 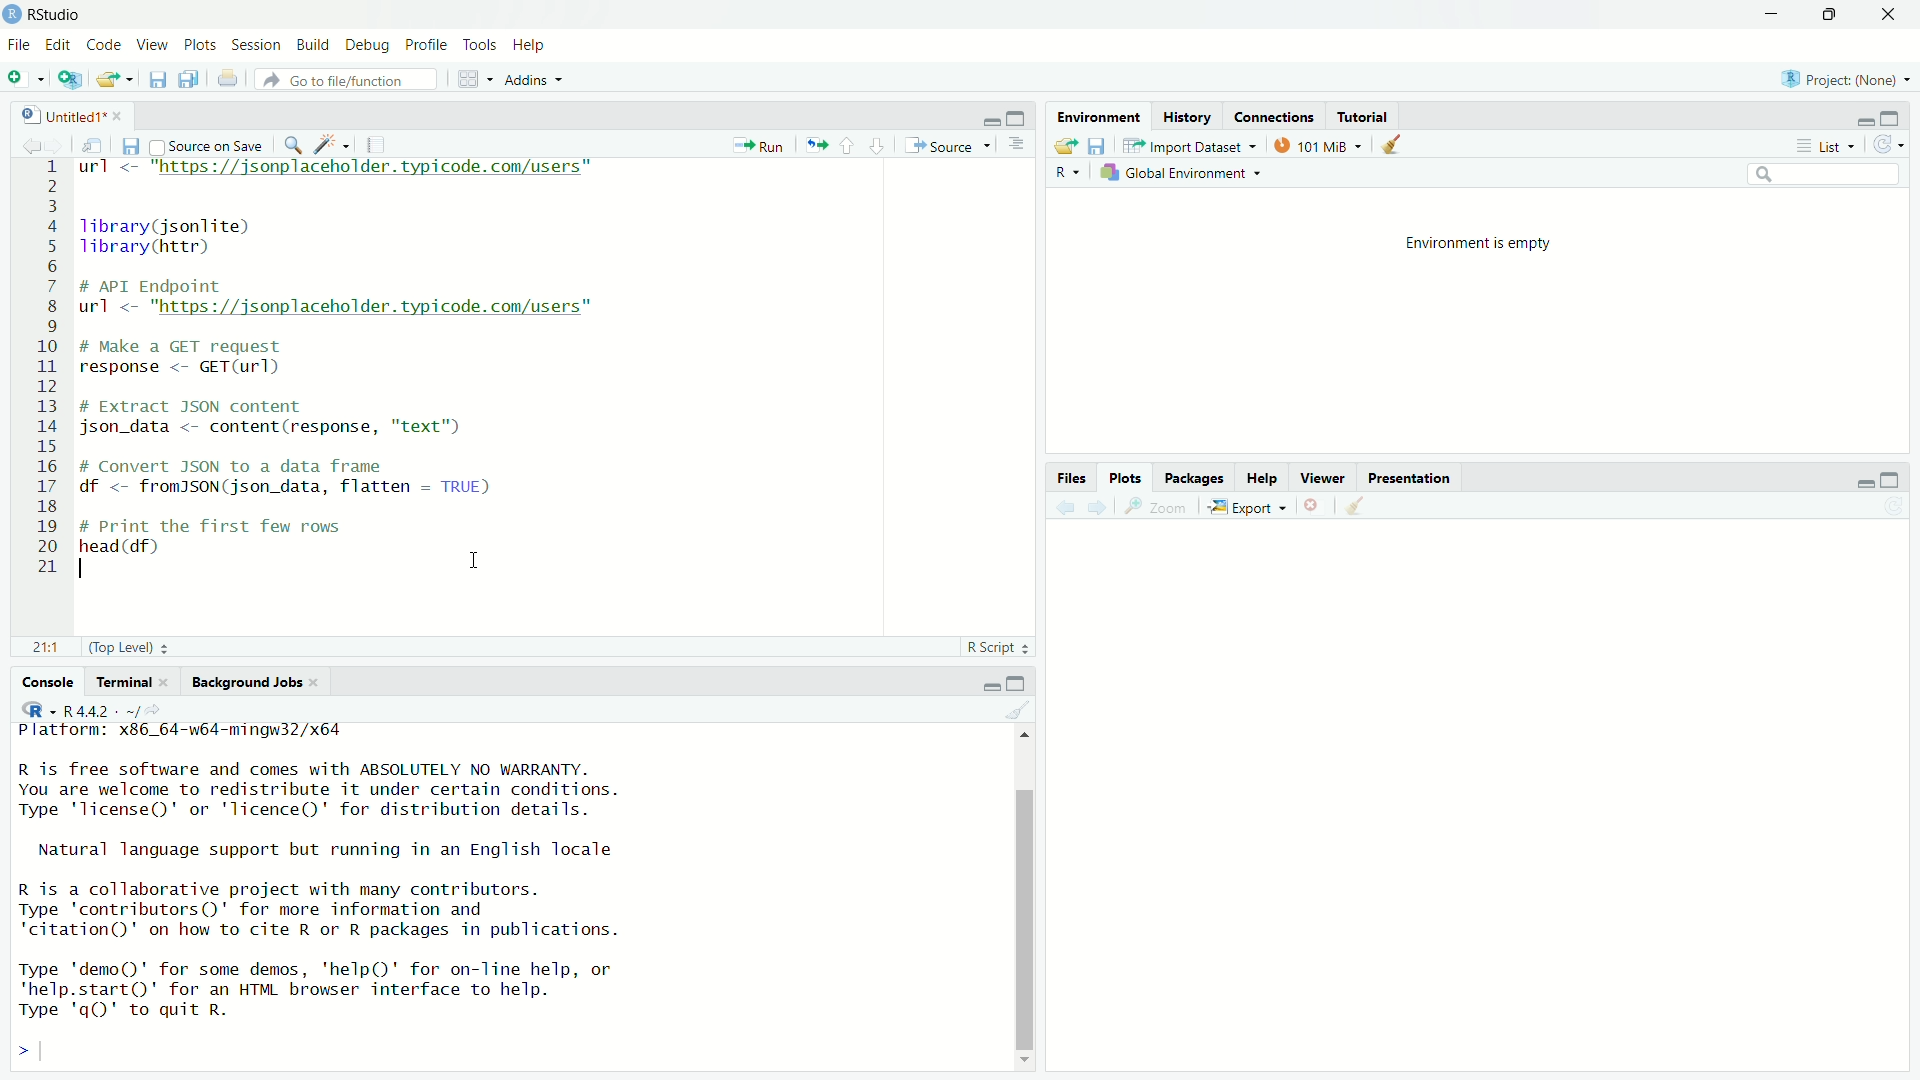 I want to click on Console, so click(x=46, y=684).